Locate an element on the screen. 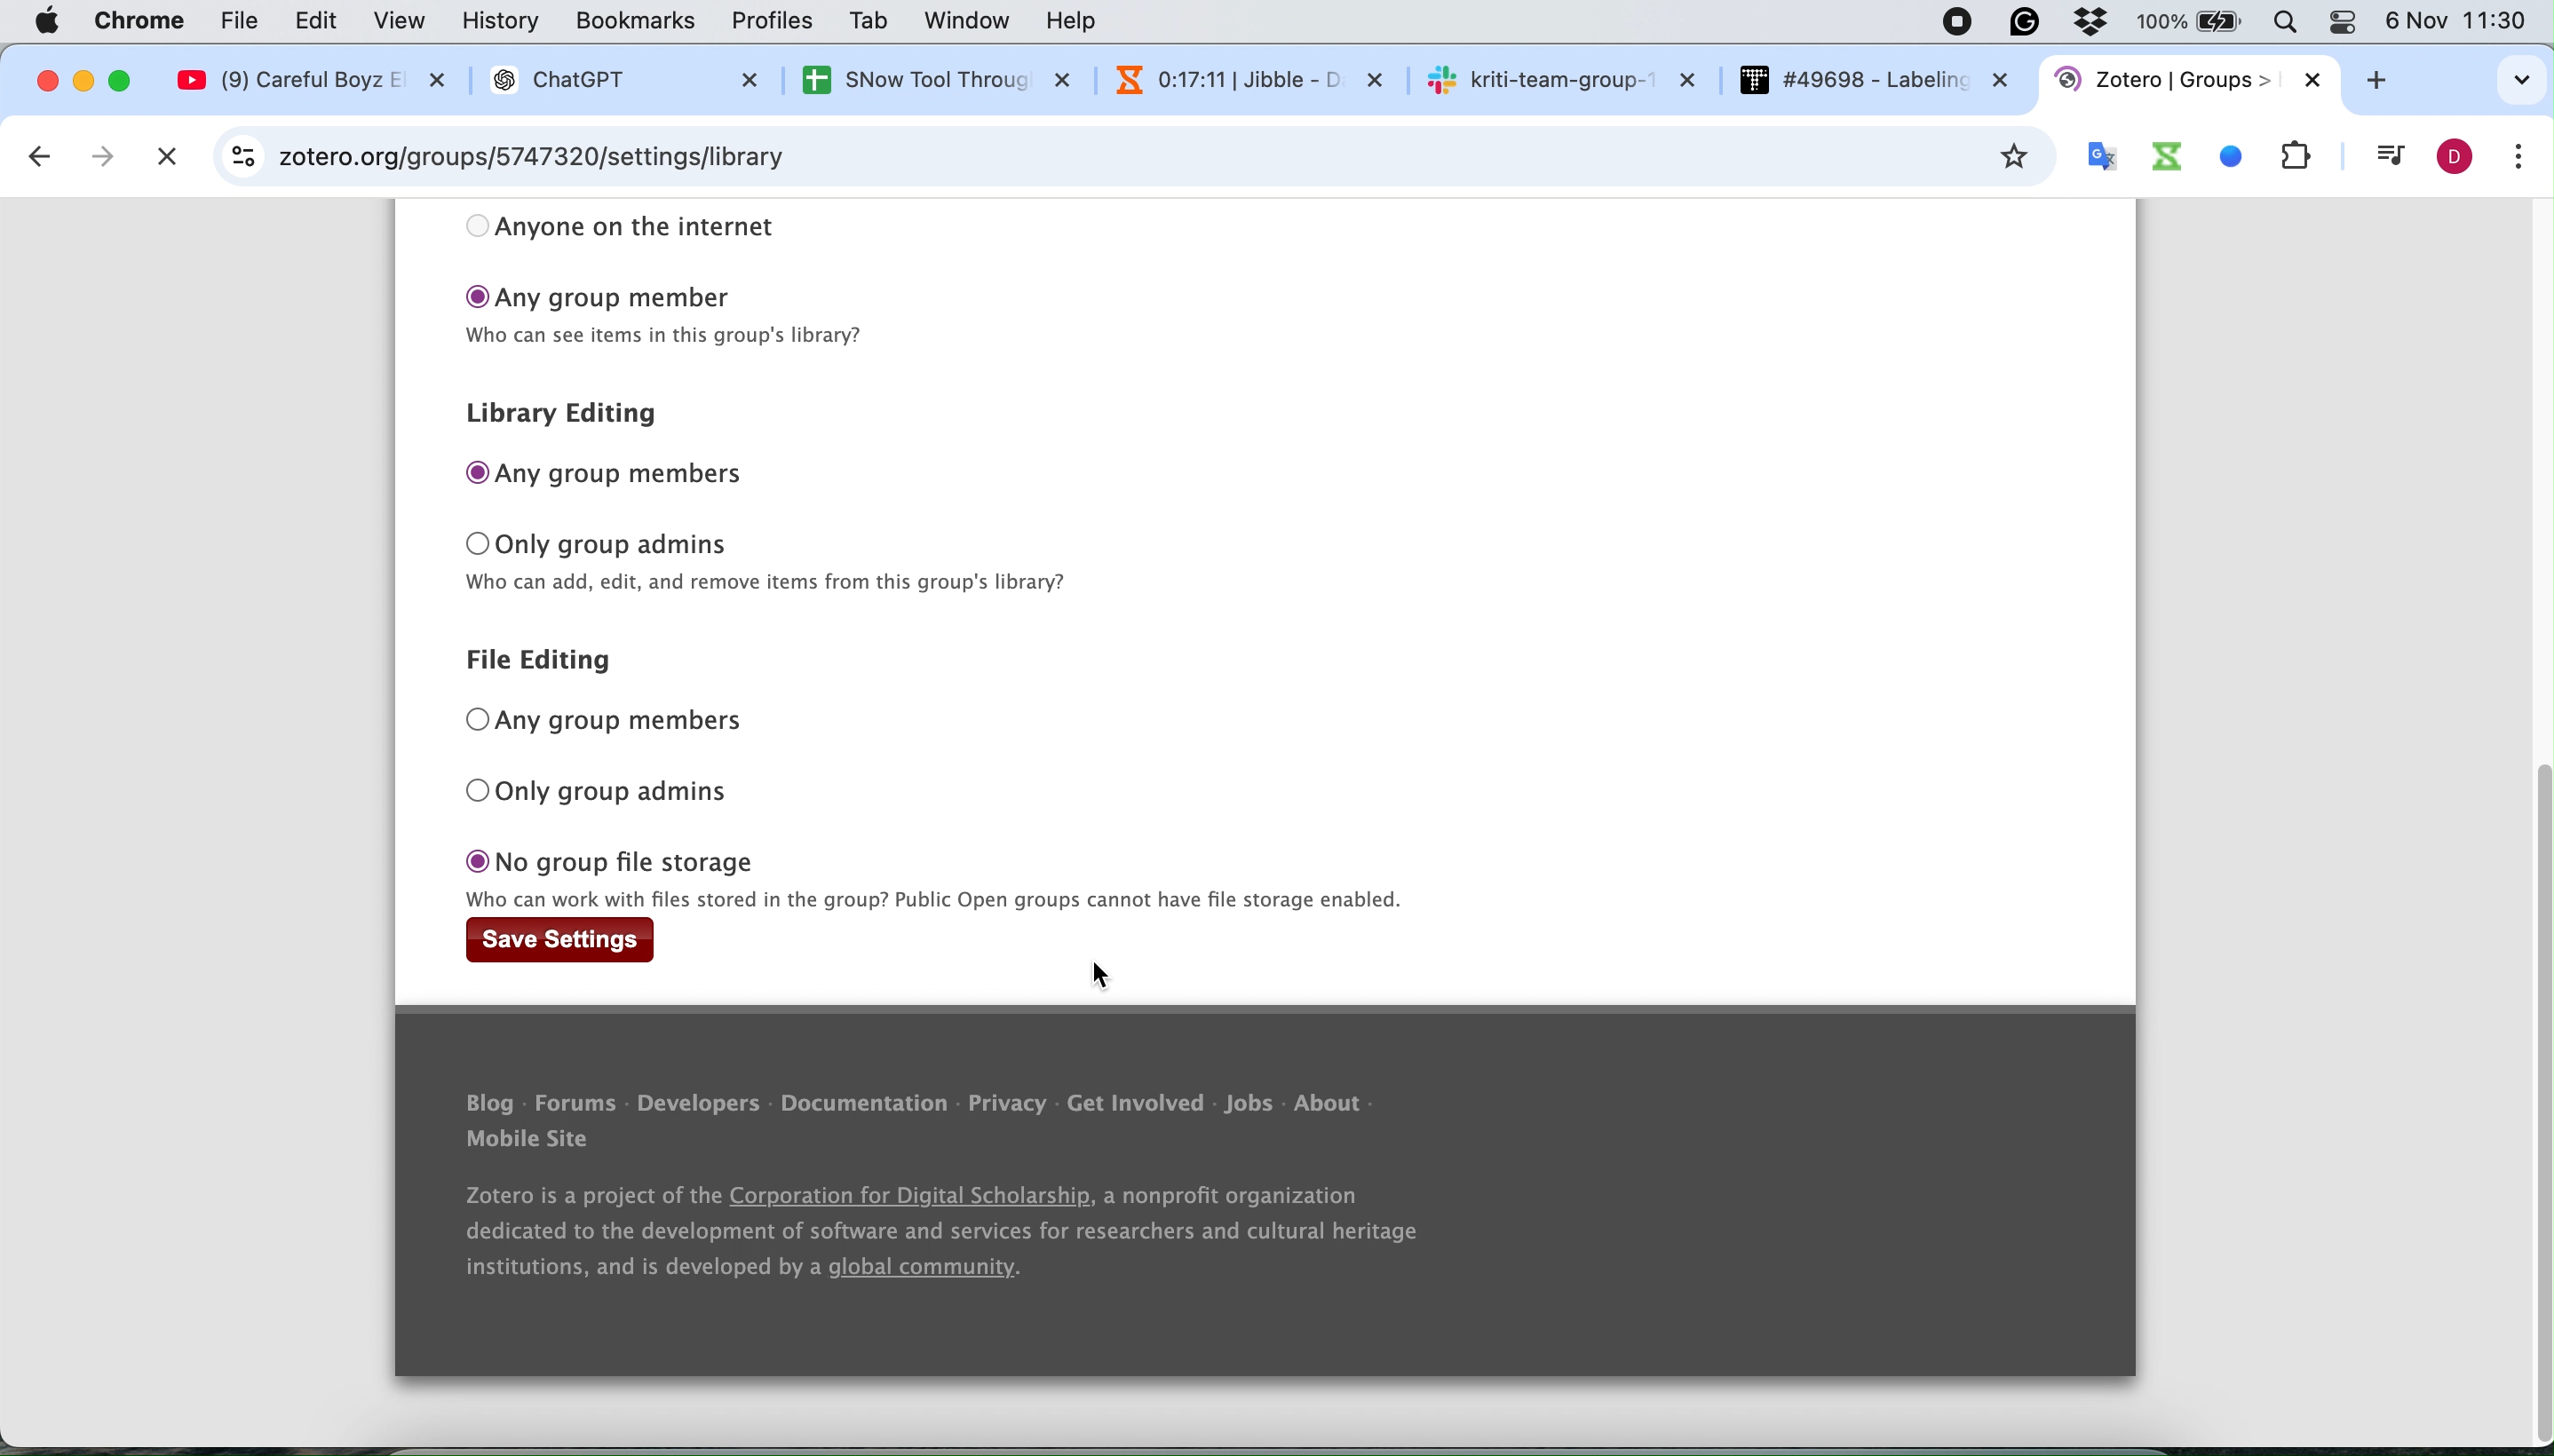 The height and width of the screenshot is (1456, 2554). only group admins is located at coordinates (604, 787).